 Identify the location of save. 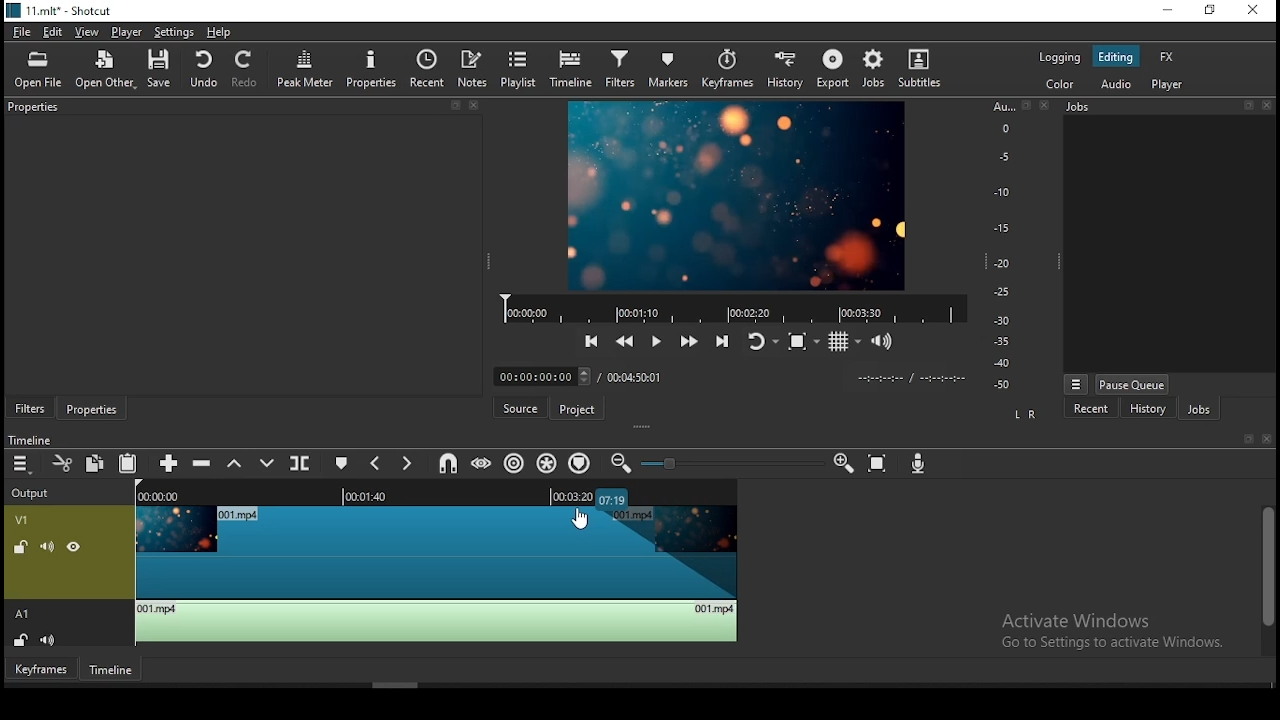
(159, 66).